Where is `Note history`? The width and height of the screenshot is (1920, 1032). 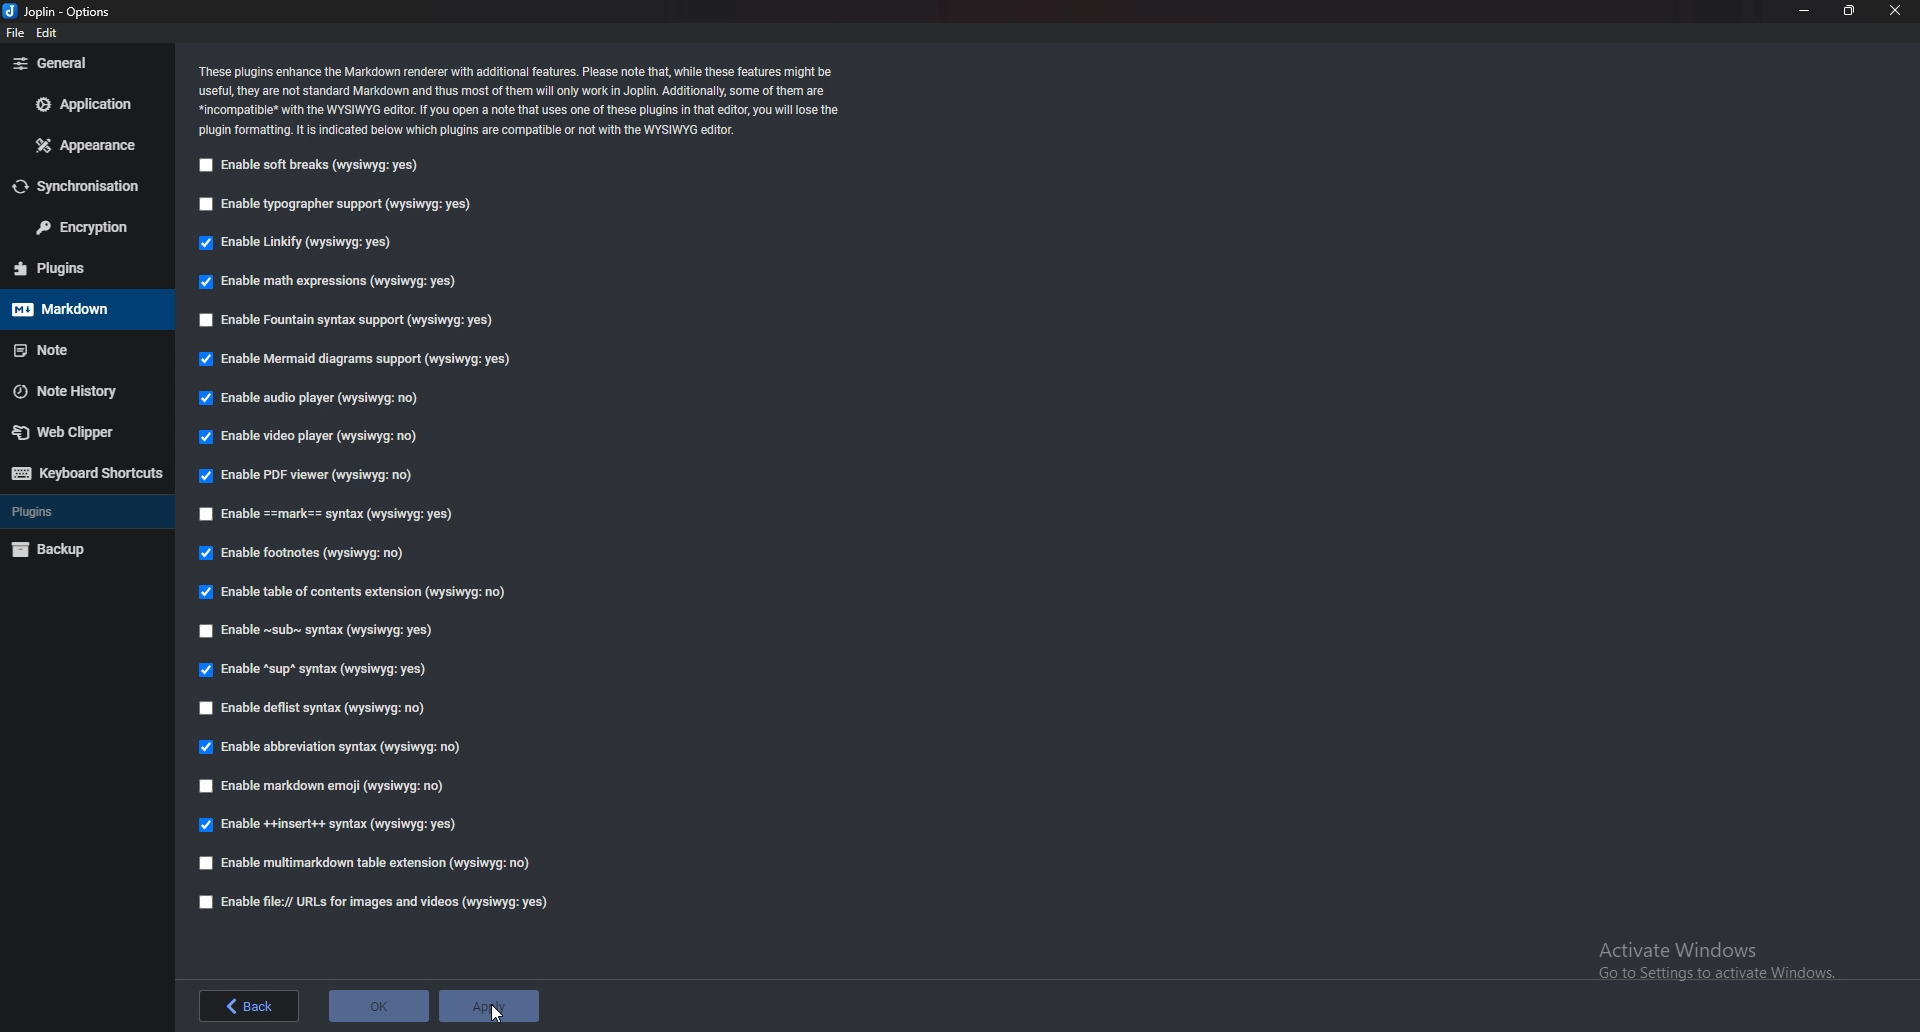
Note history is located at coordinates (80, 393).